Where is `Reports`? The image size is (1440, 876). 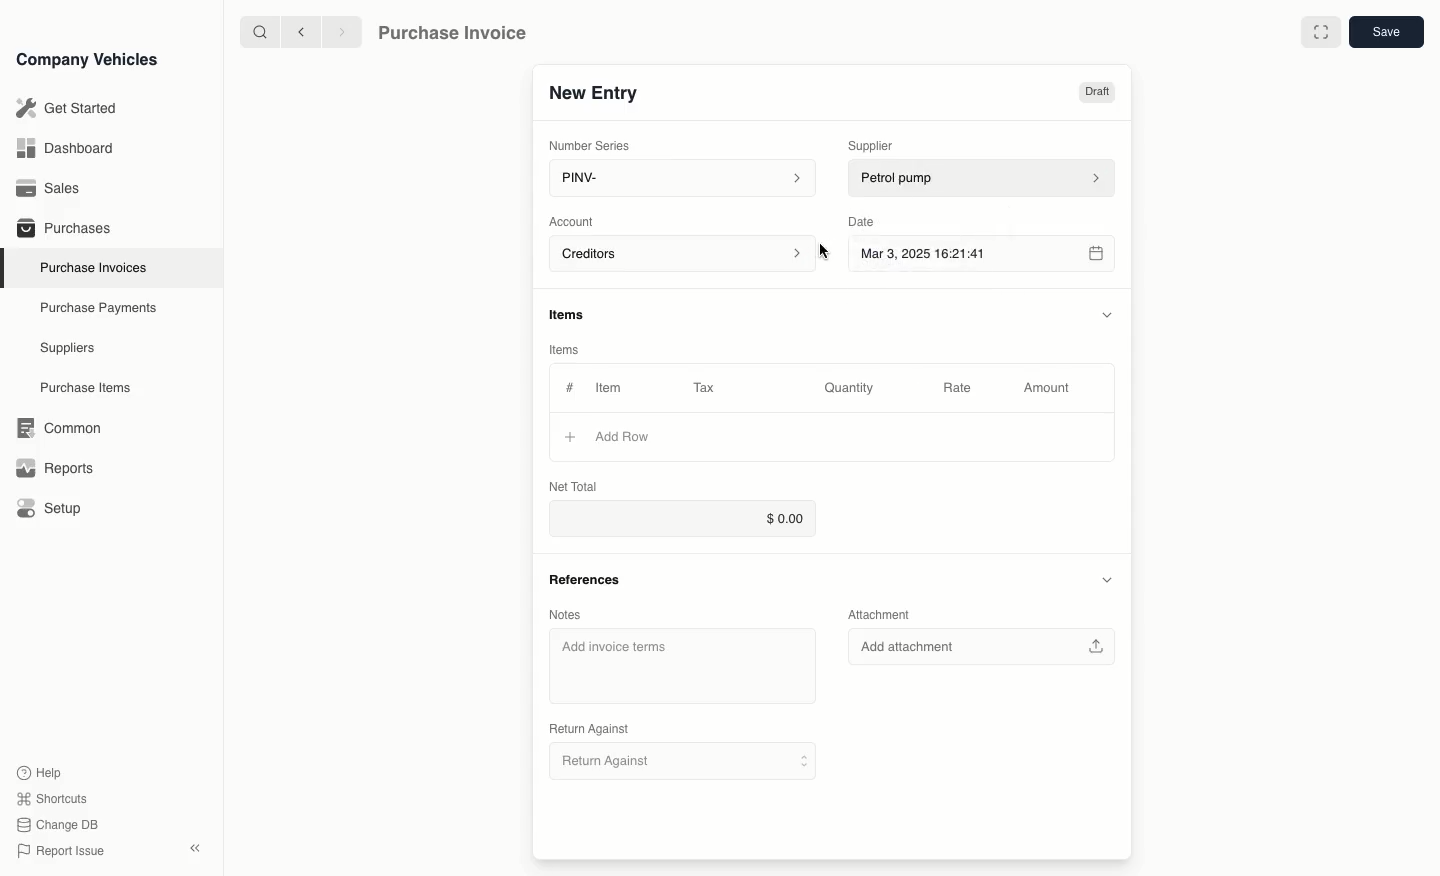 Reports is located at coordinates (55, 468).